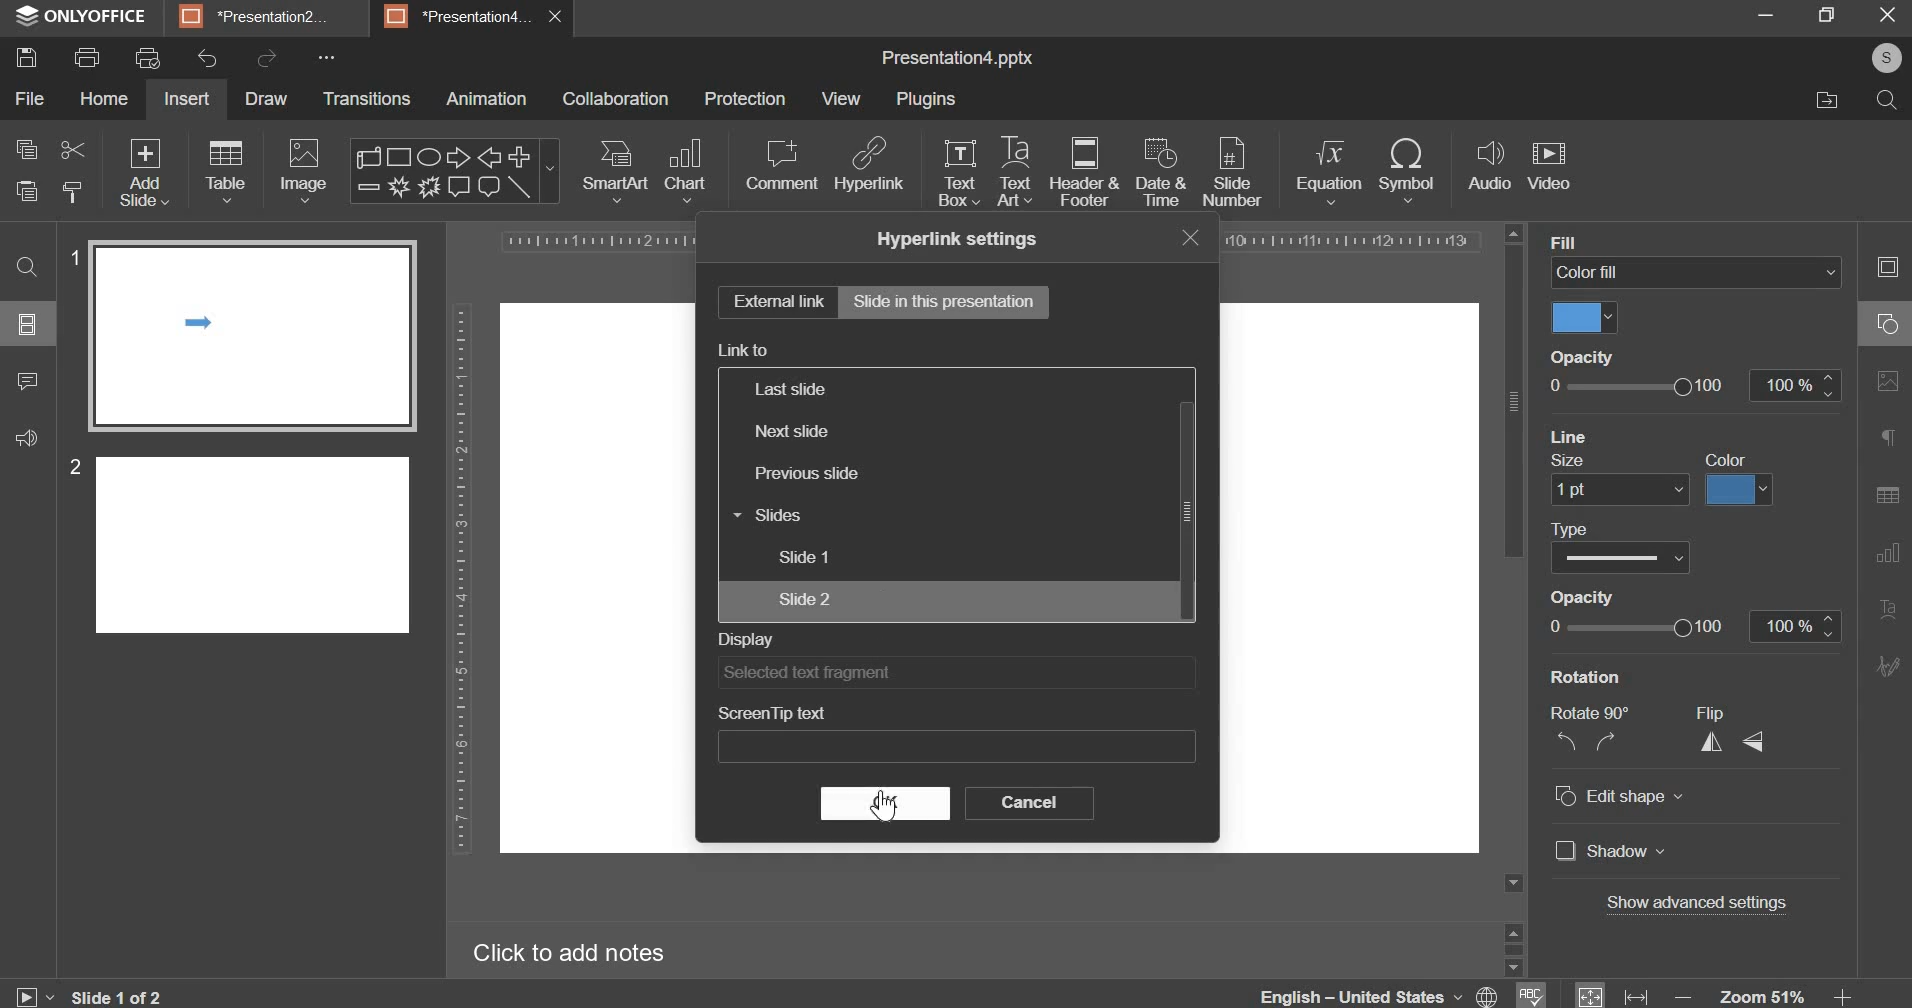  What do you see at coordinates (955, 672) in the screenshot?
I see `display` at bounding box center [955, 672].